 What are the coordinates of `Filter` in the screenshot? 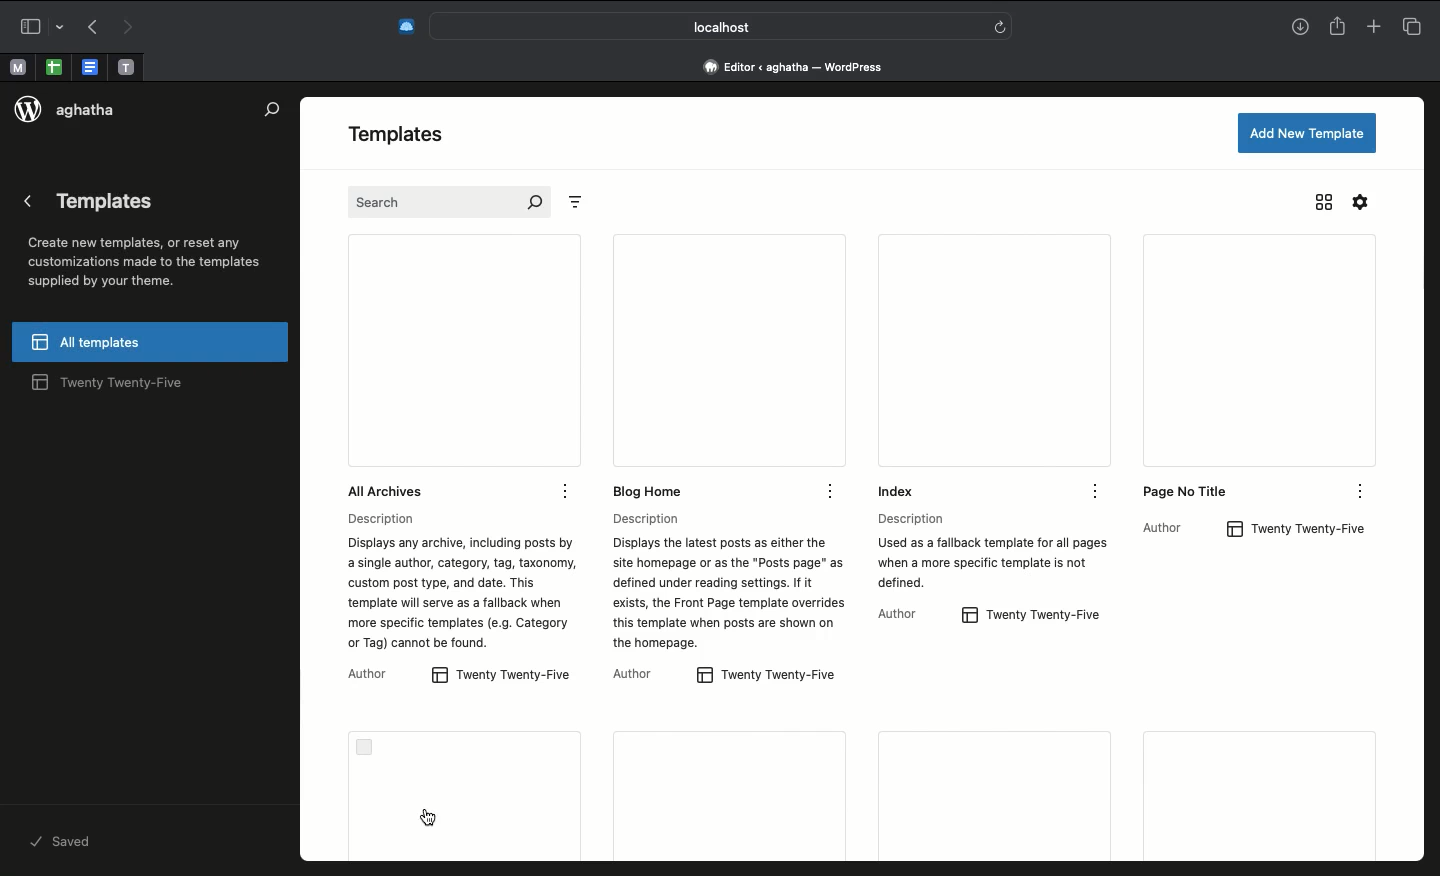 It's located at (577, 203).